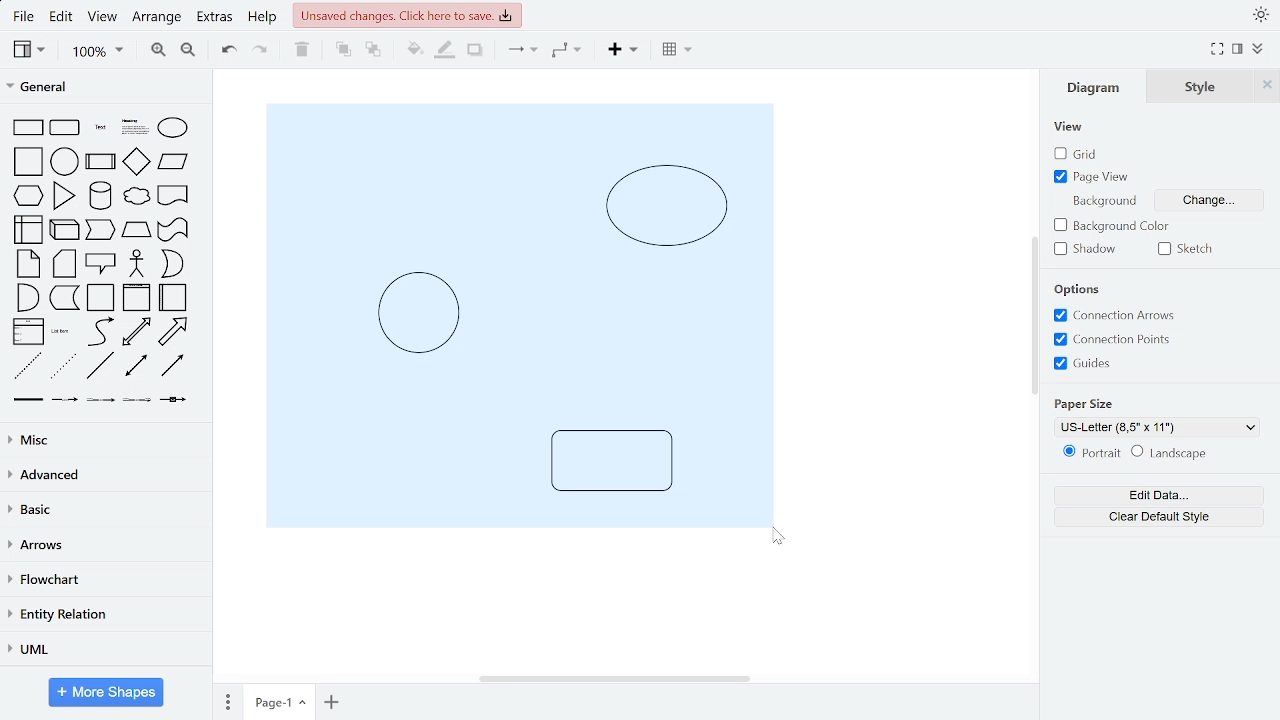  What do you see at coordinates (1216, 50) in the screenshot?
I see `full screen` at bounding box center [1216, 50].